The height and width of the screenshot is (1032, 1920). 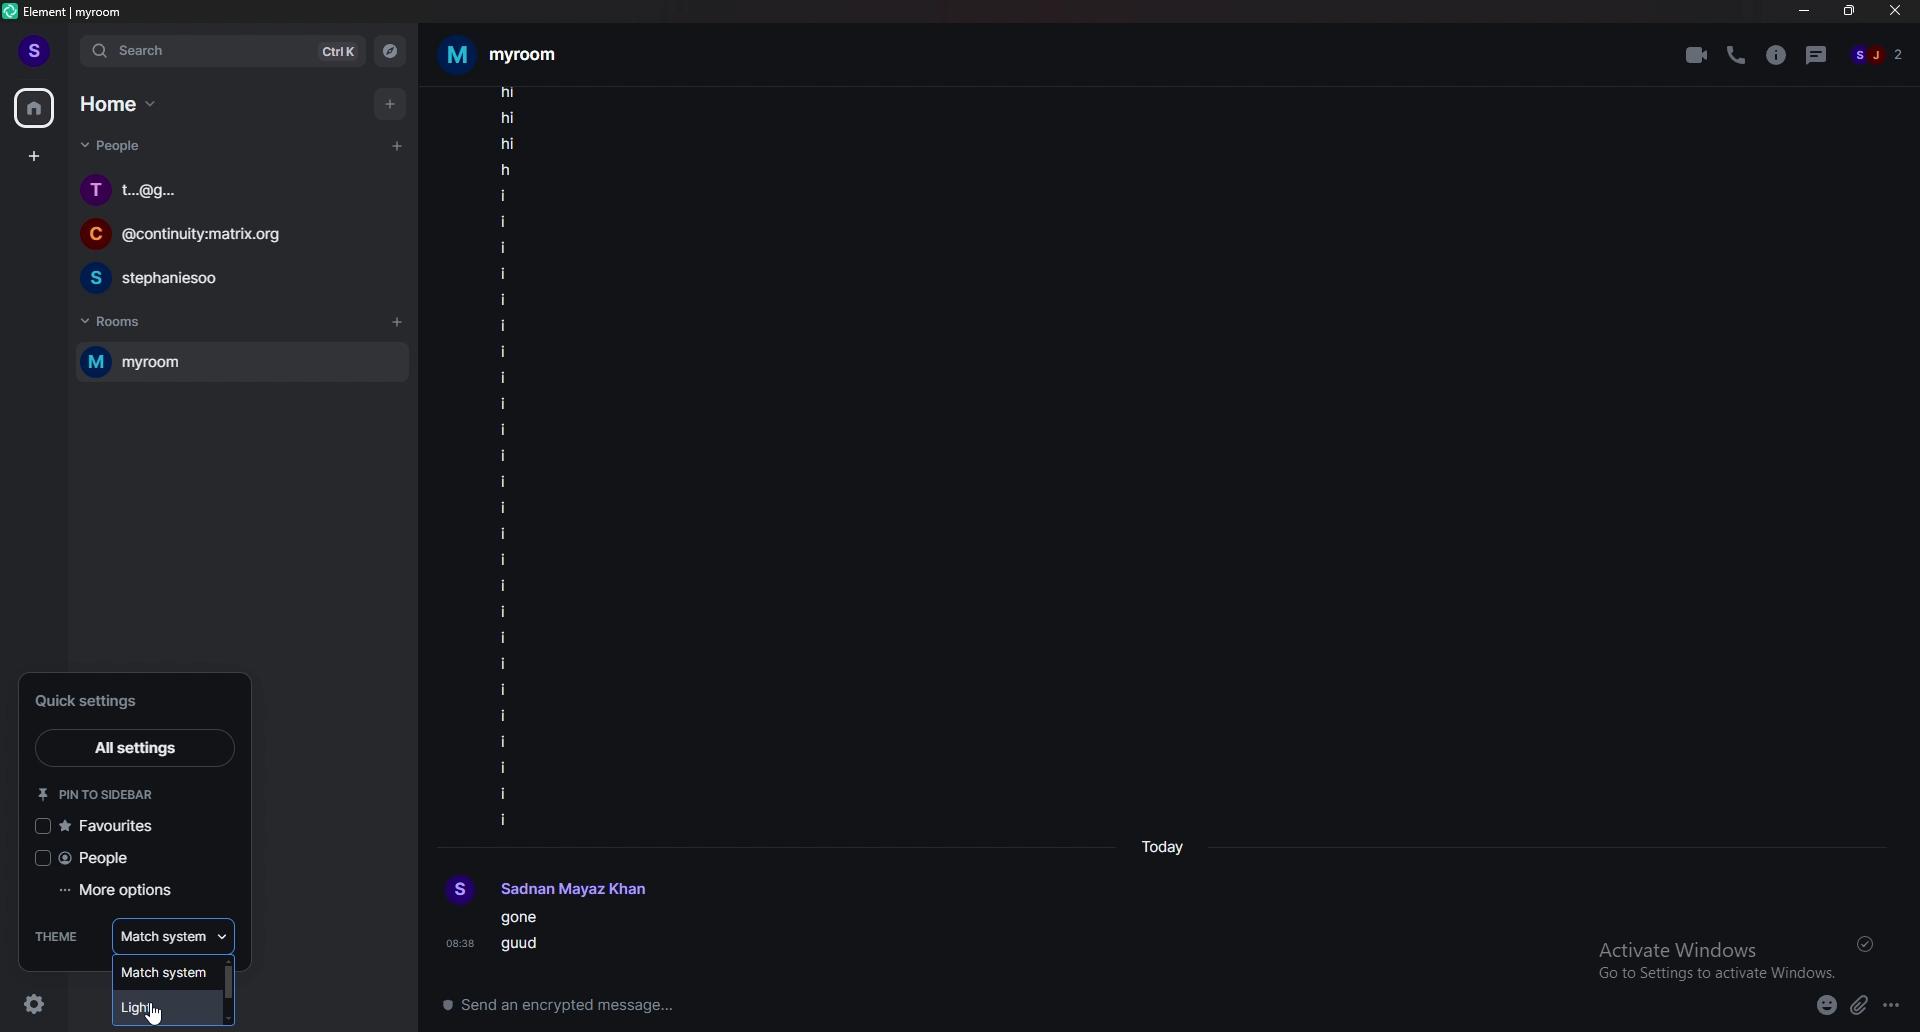 I want to click on theme selection, so click(x=173, y=936).